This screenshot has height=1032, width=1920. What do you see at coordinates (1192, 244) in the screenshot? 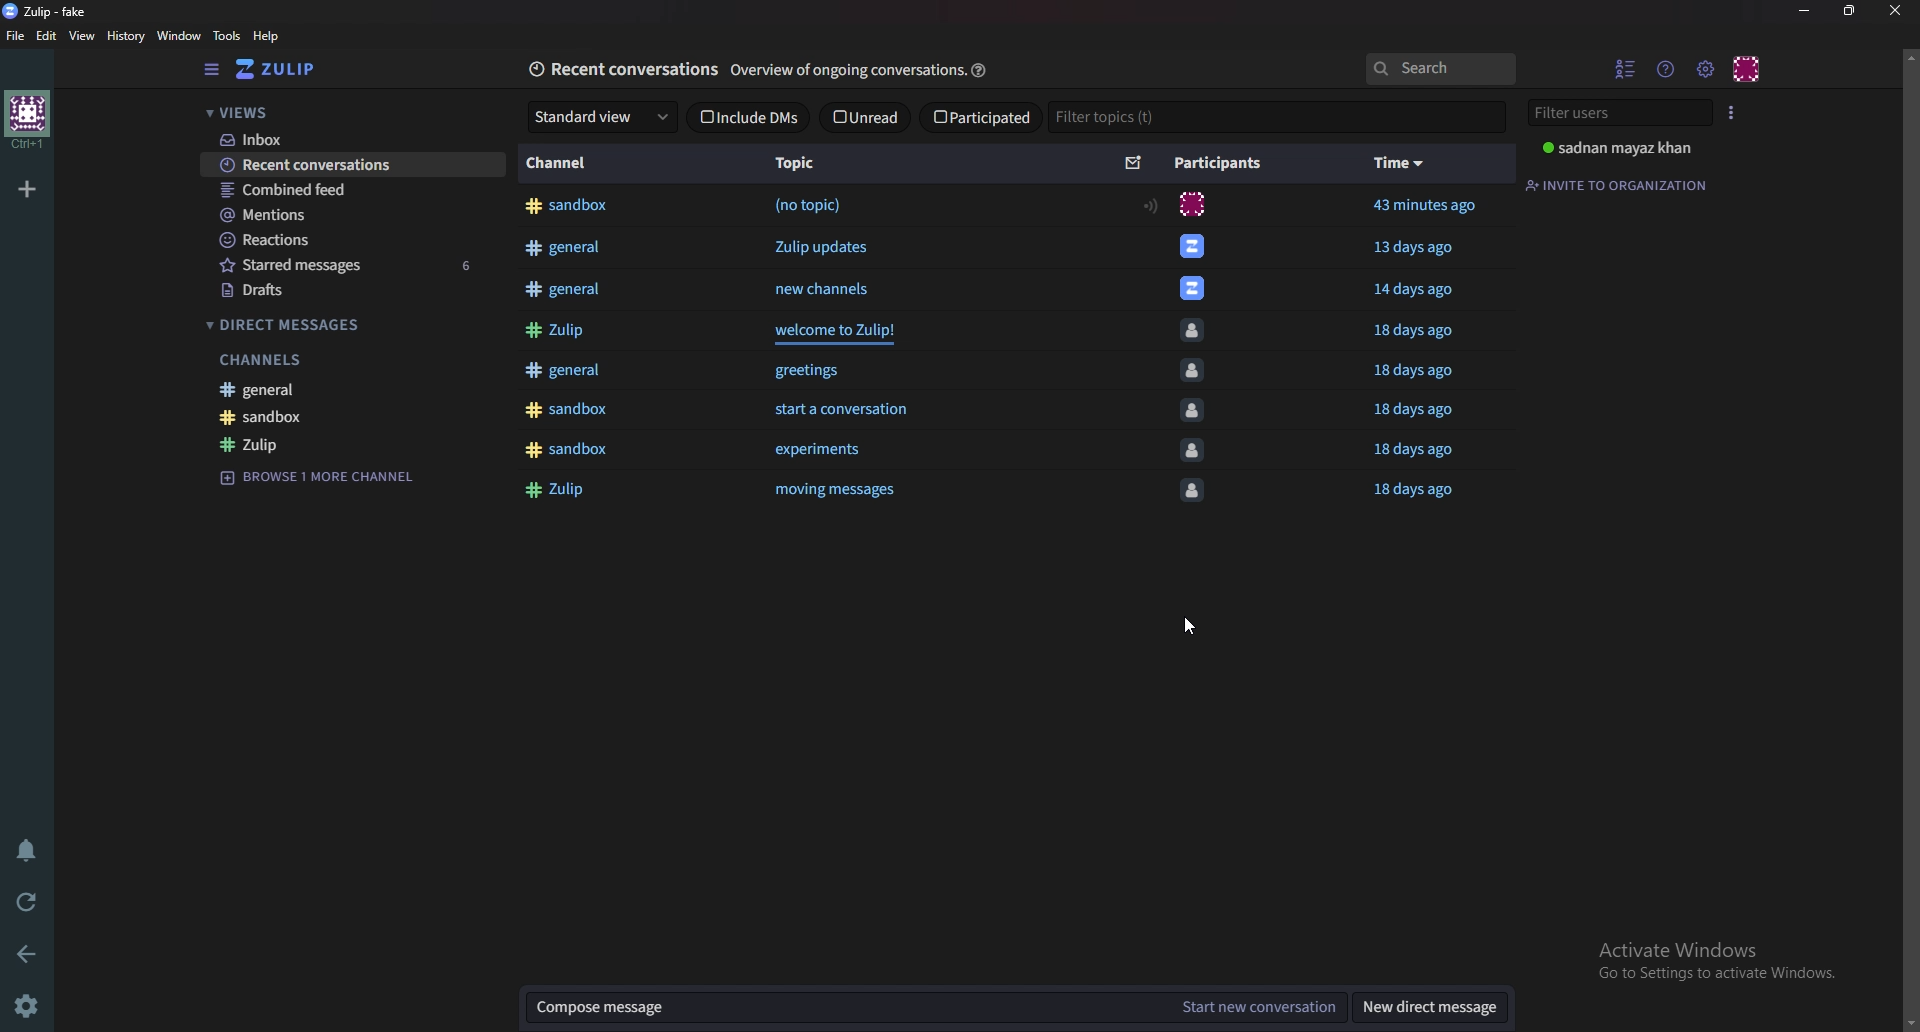
I see `icon` at bounding box center [1192, 244].